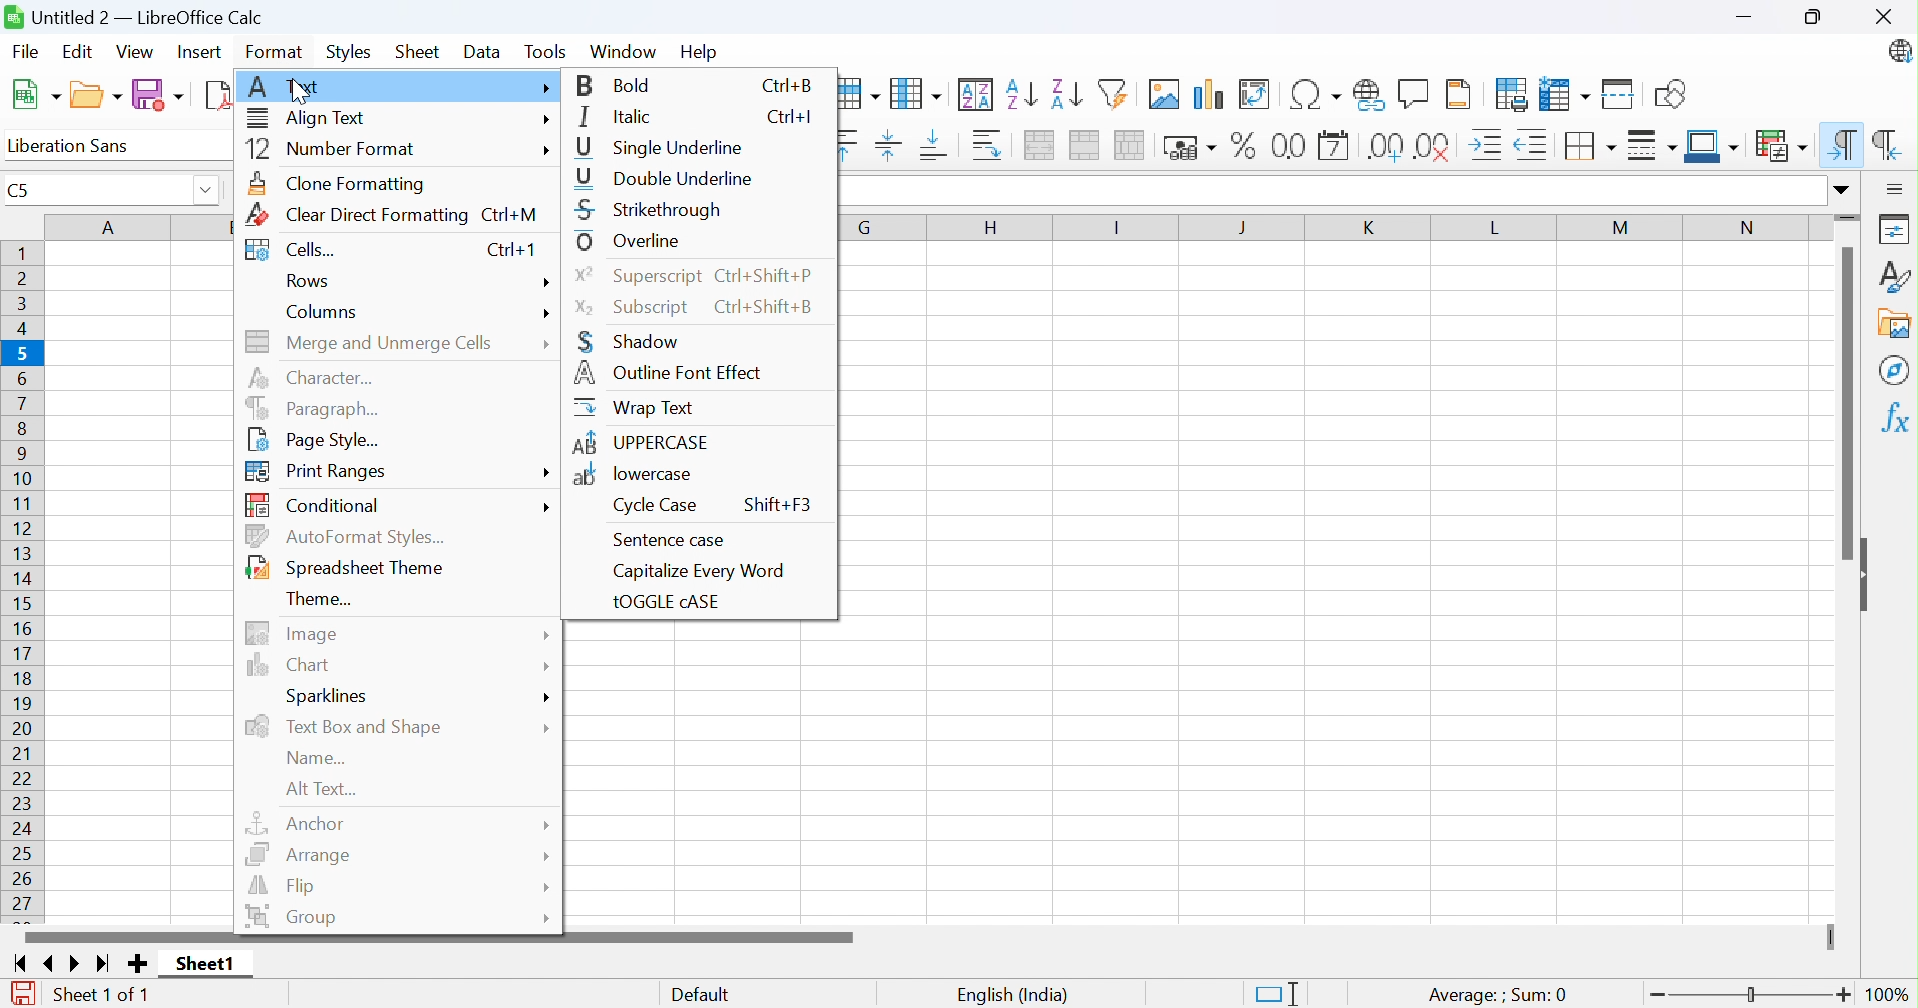  Describe the element at coordinates (977, 94) in the screenshot. I see `Sort` at that location.